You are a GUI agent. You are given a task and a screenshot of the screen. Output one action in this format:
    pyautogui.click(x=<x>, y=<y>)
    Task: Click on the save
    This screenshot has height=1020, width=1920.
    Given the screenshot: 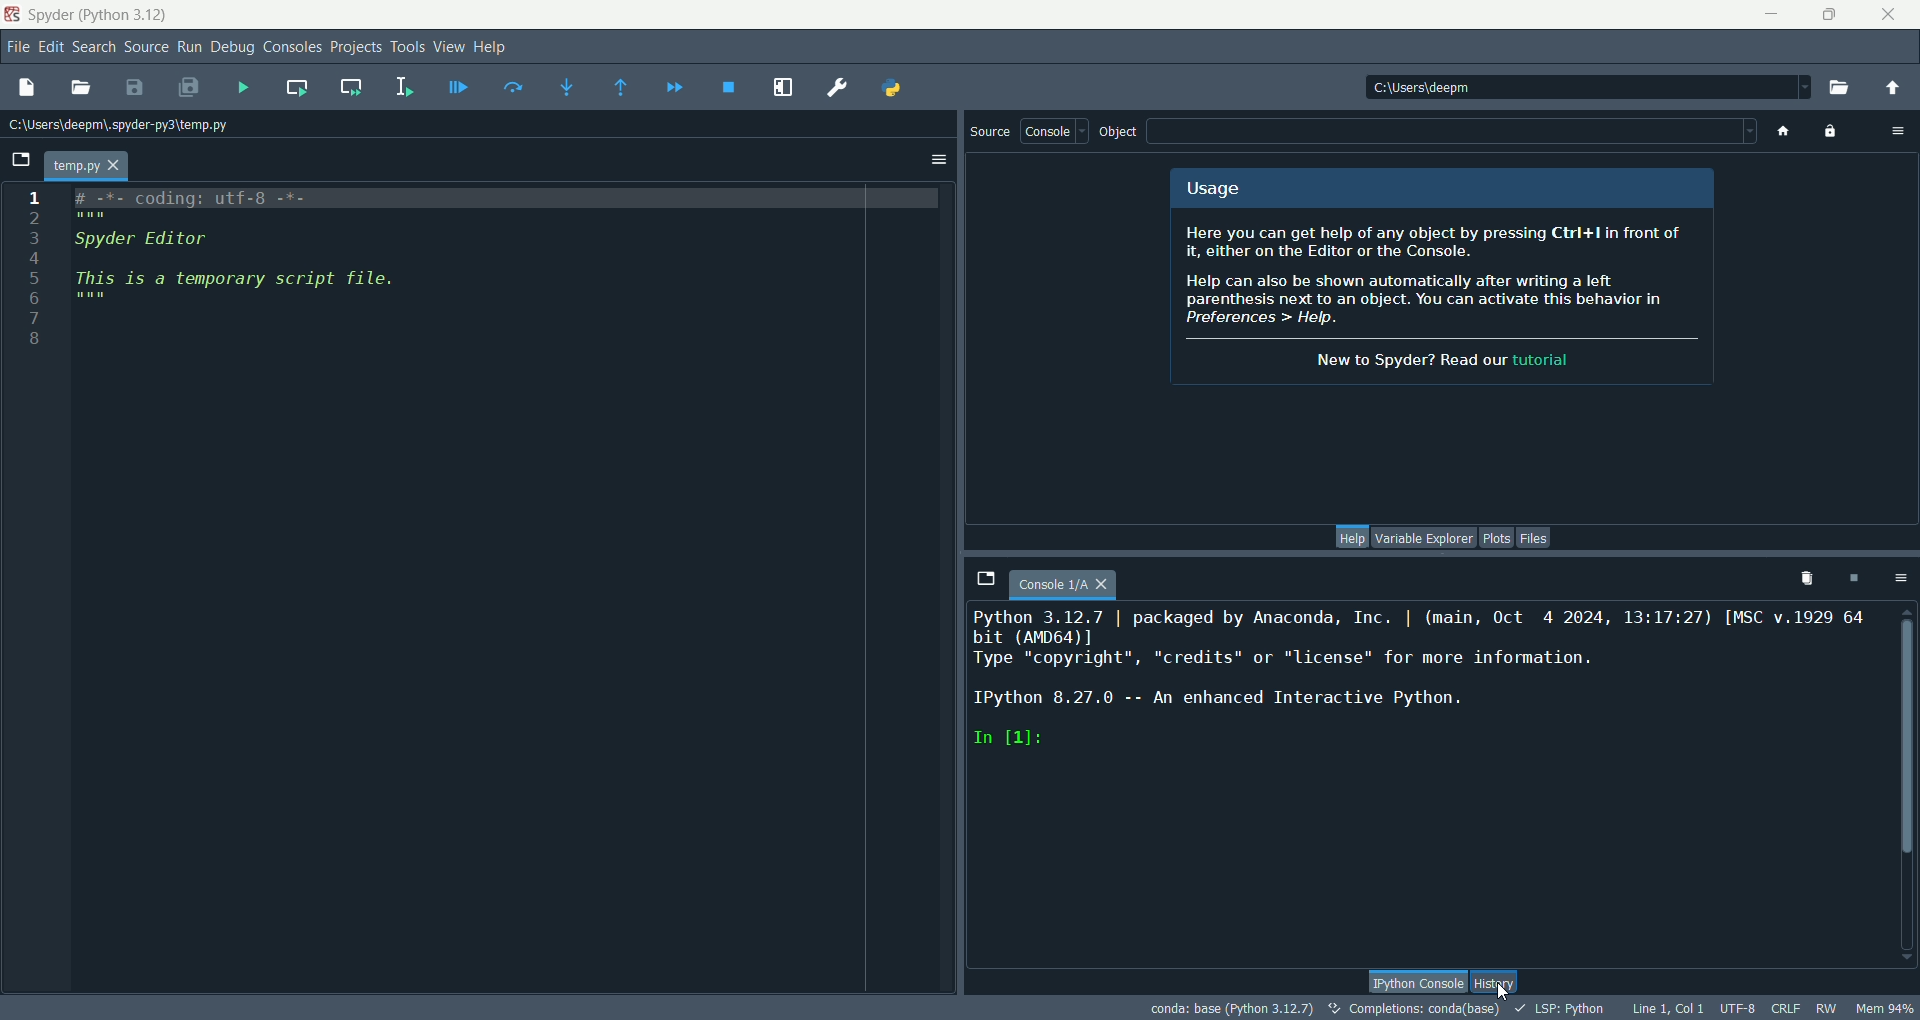 What is the action you would take?
    pyautogui.click(x=134, y=88)
    